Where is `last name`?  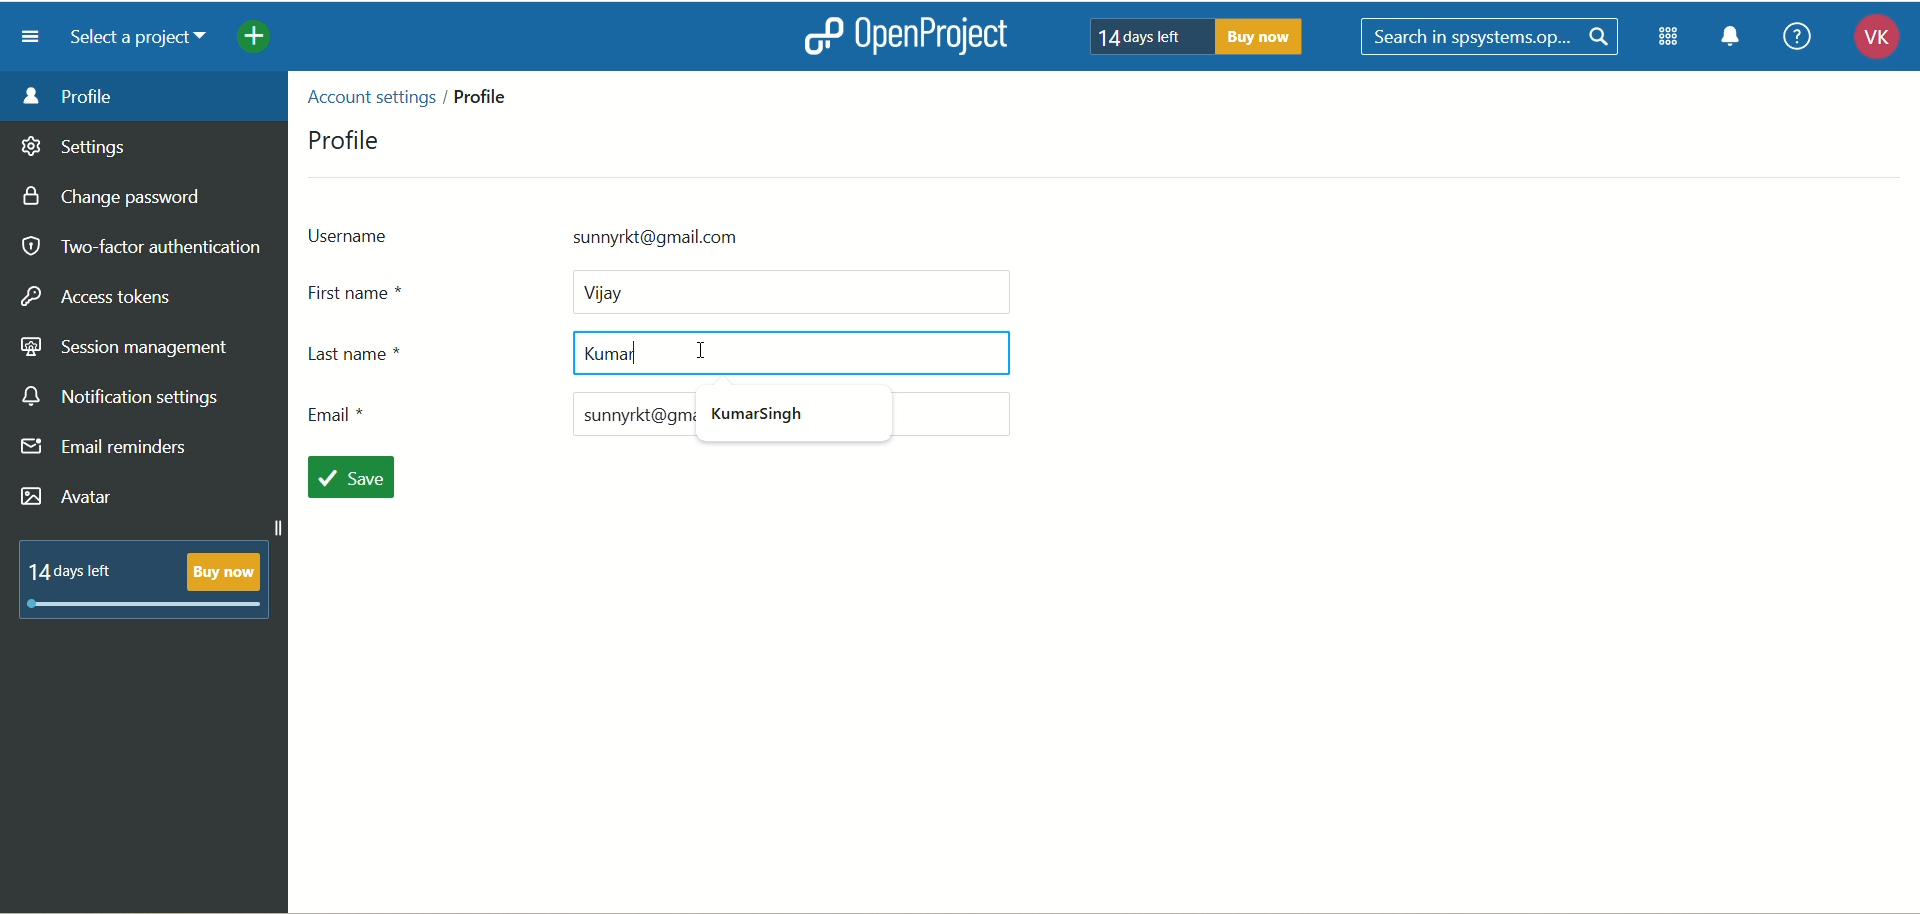 last name is located at coordinates (649, 357).